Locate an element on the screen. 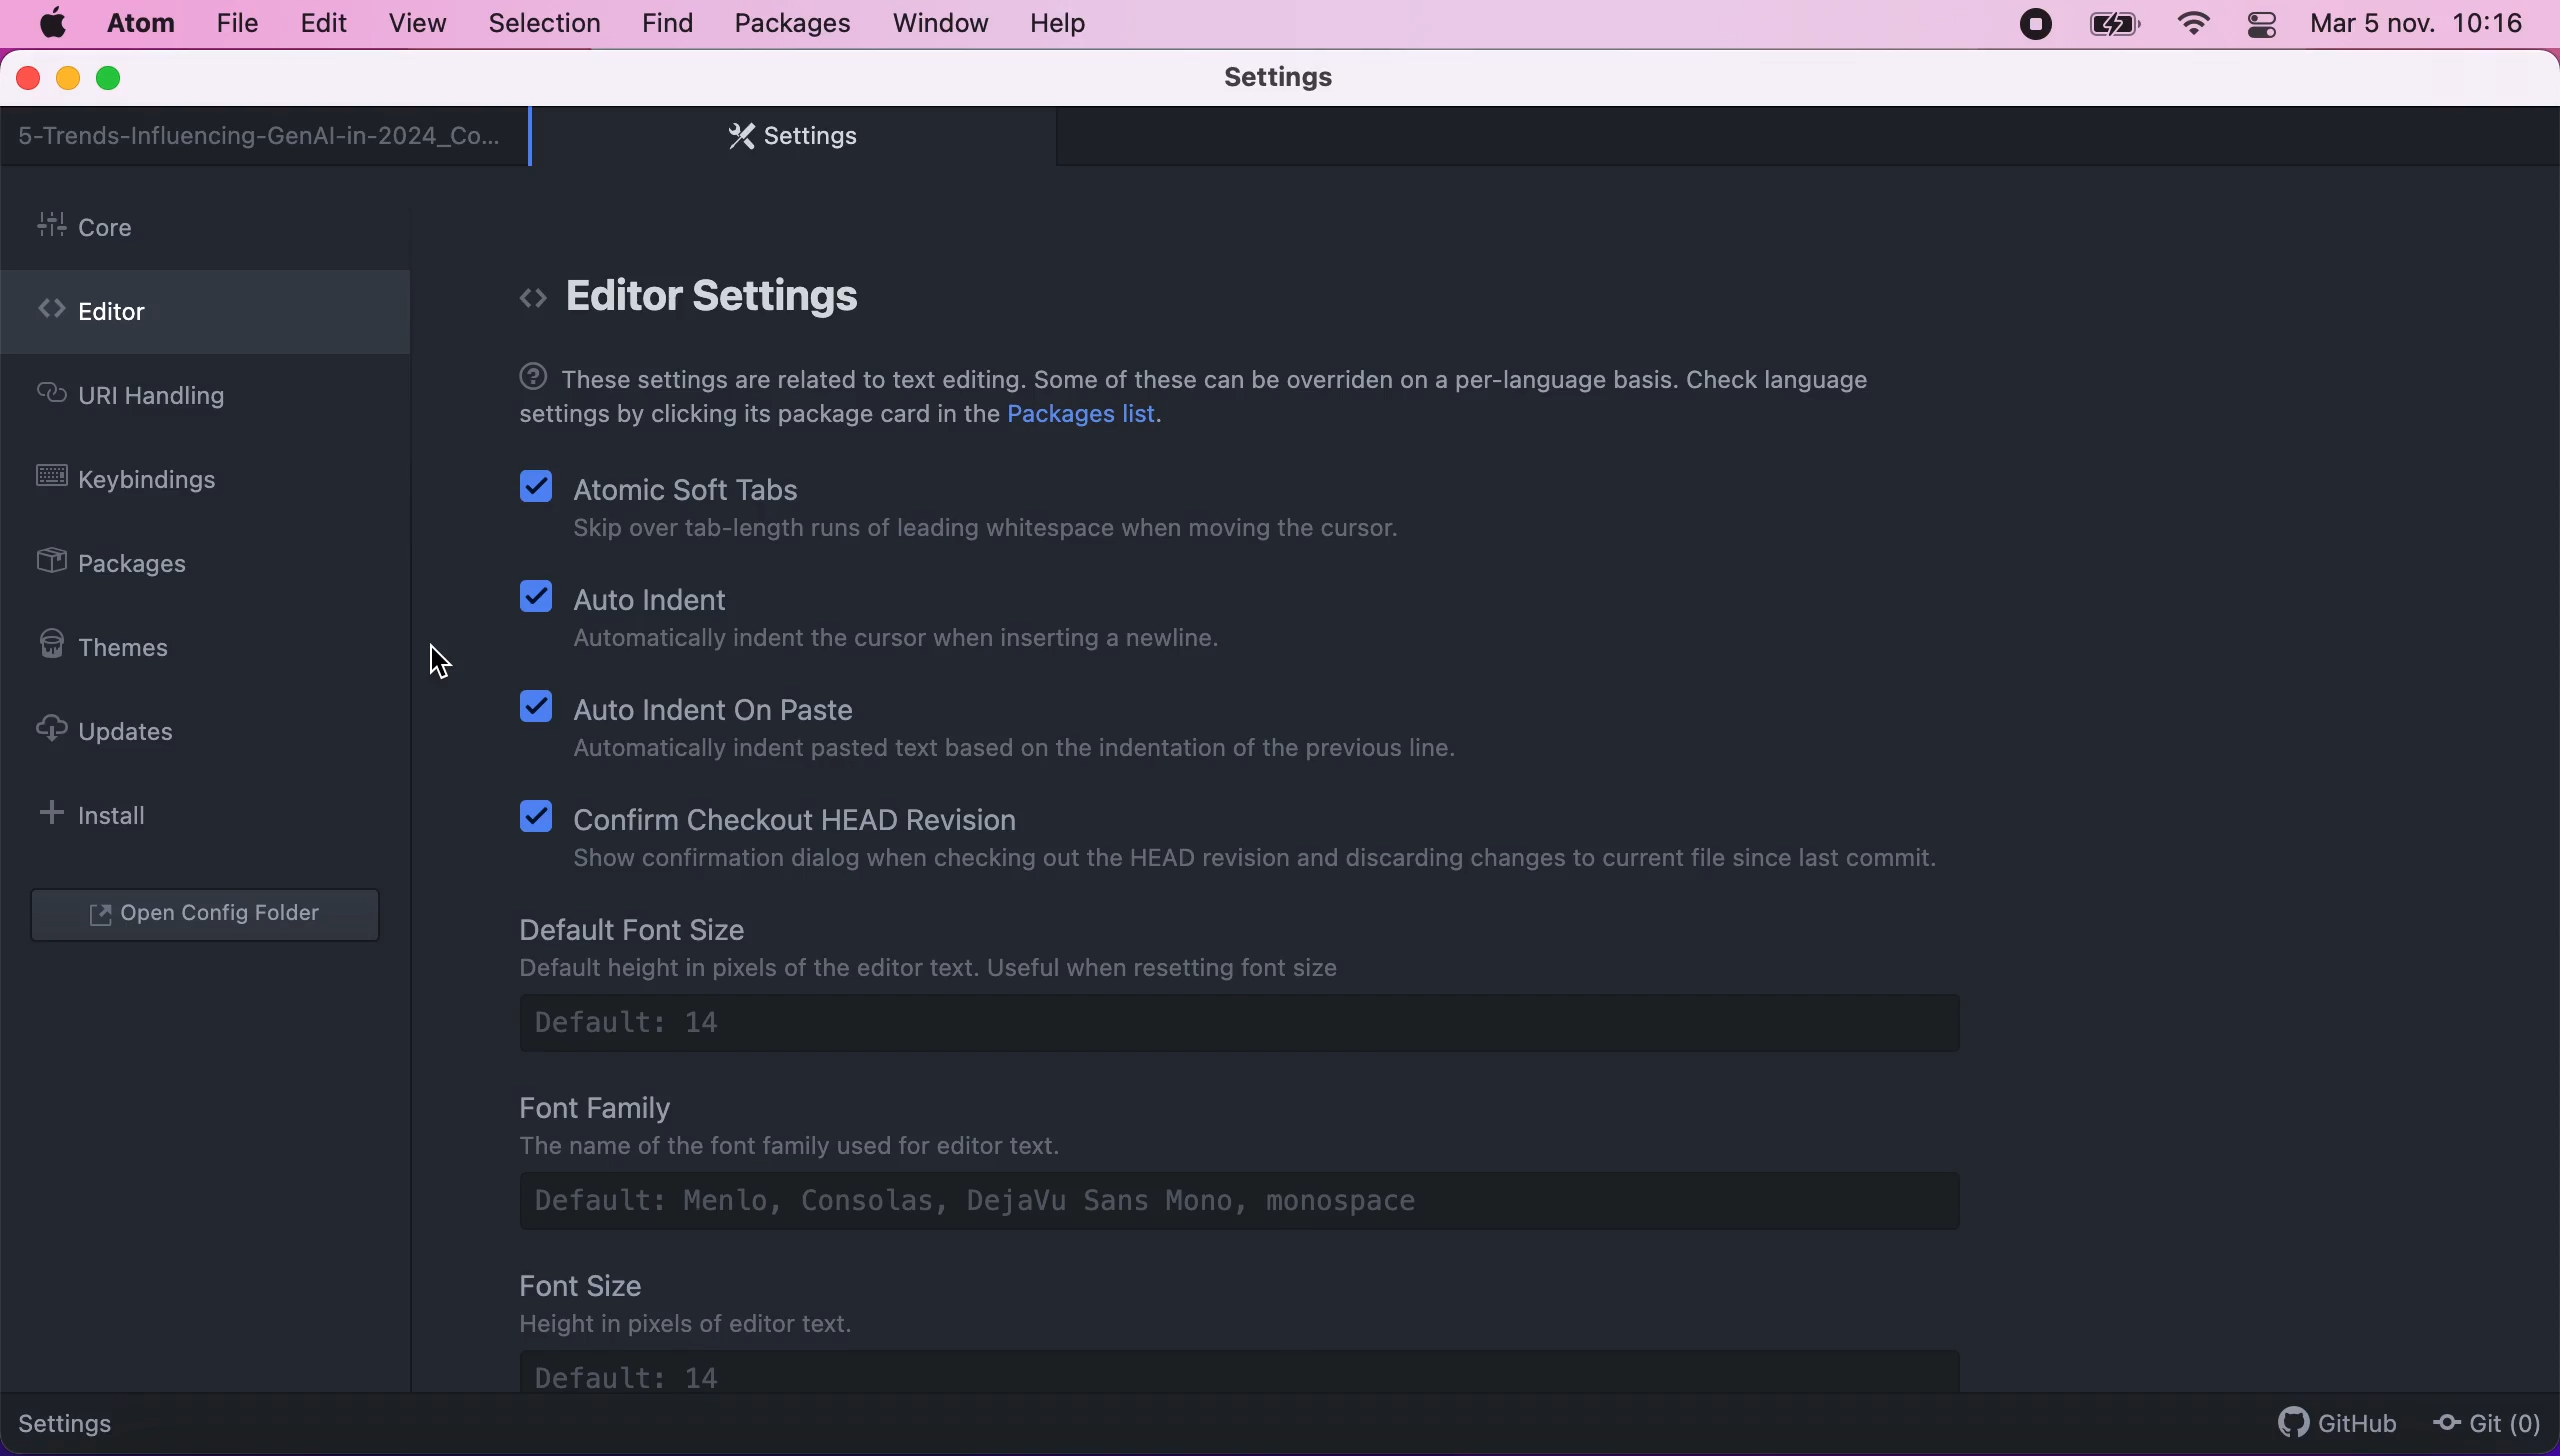 Image resolution: width=2560 pixels, height=1456 pixels. recording stopped is located at coordinates (2032, 23).